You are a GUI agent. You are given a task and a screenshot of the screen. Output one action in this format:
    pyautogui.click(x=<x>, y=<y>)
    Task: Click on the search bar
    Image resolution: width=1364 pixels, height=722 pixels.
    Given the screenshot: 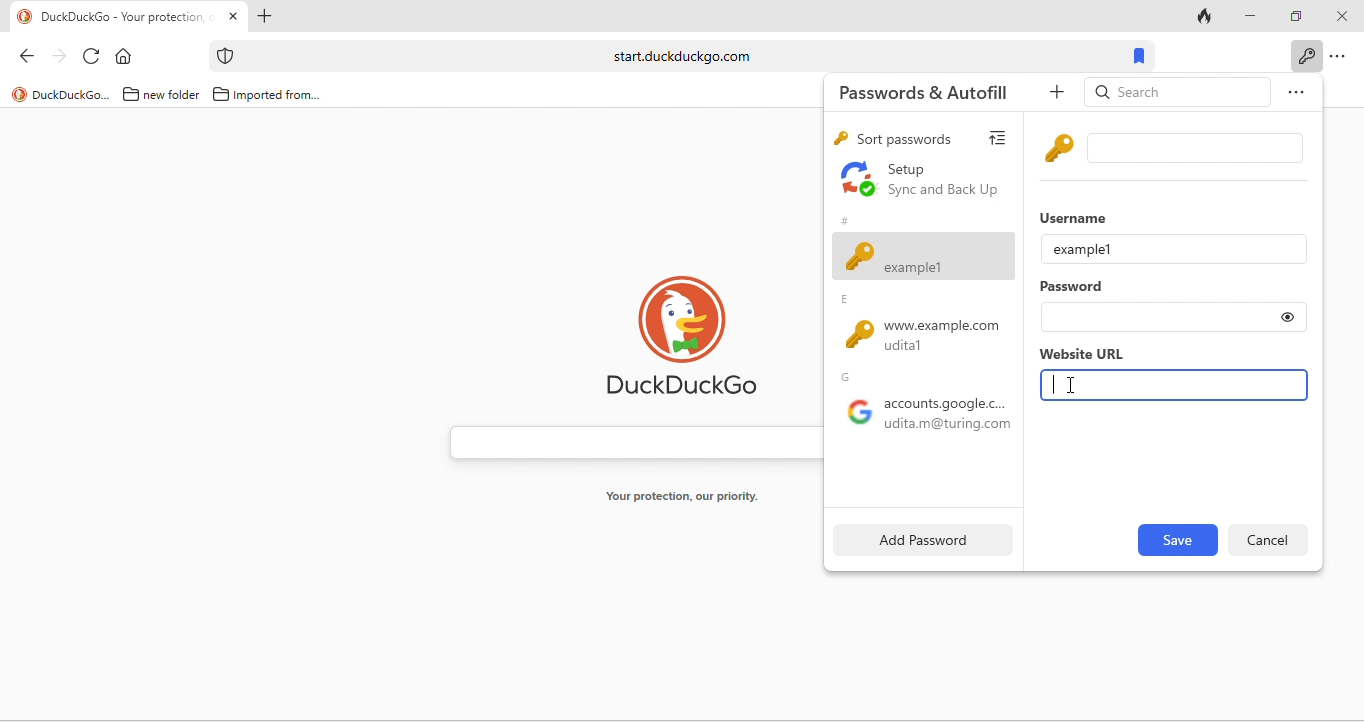 What is the action you would take?
    pyautogui.click(x=626, y=438)
    